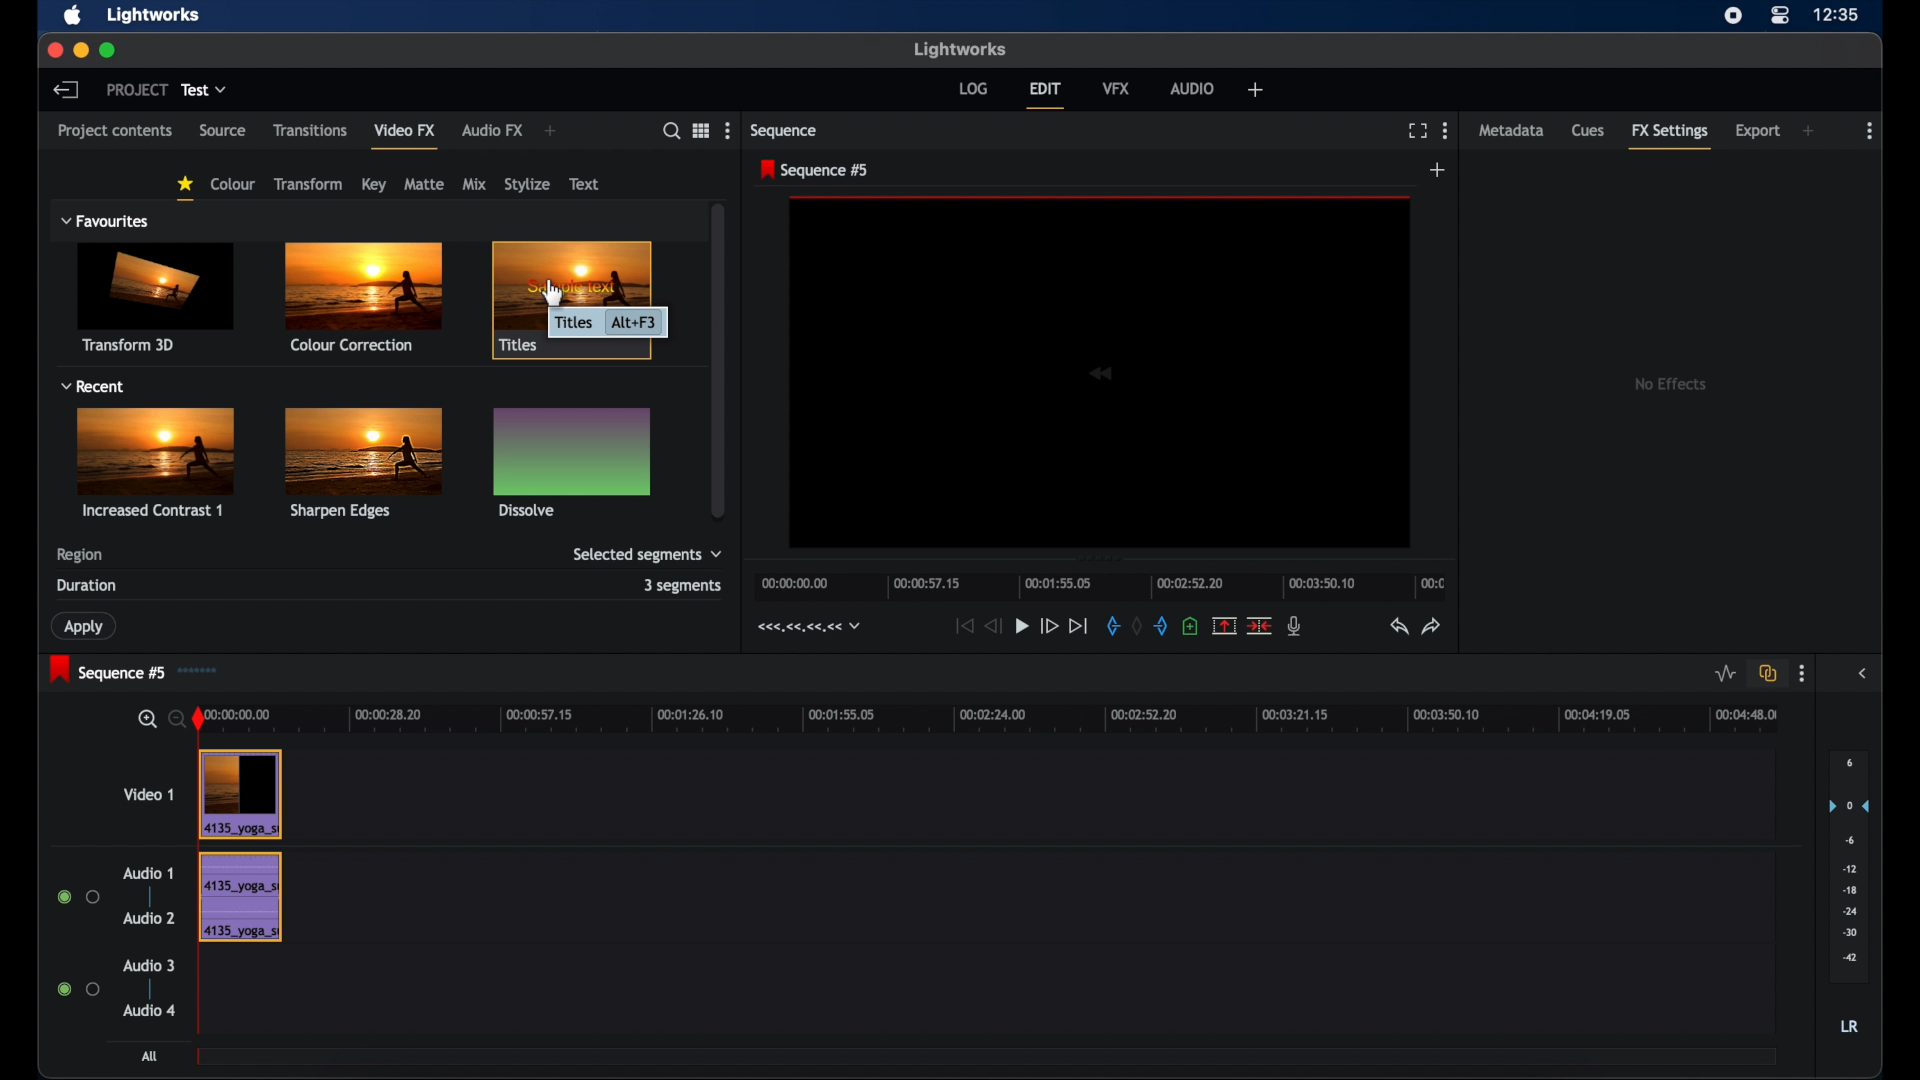  What do you see at coordinates (148, 966) in the screenshot?
I see `audio 3` at bounding box center [148, 966].